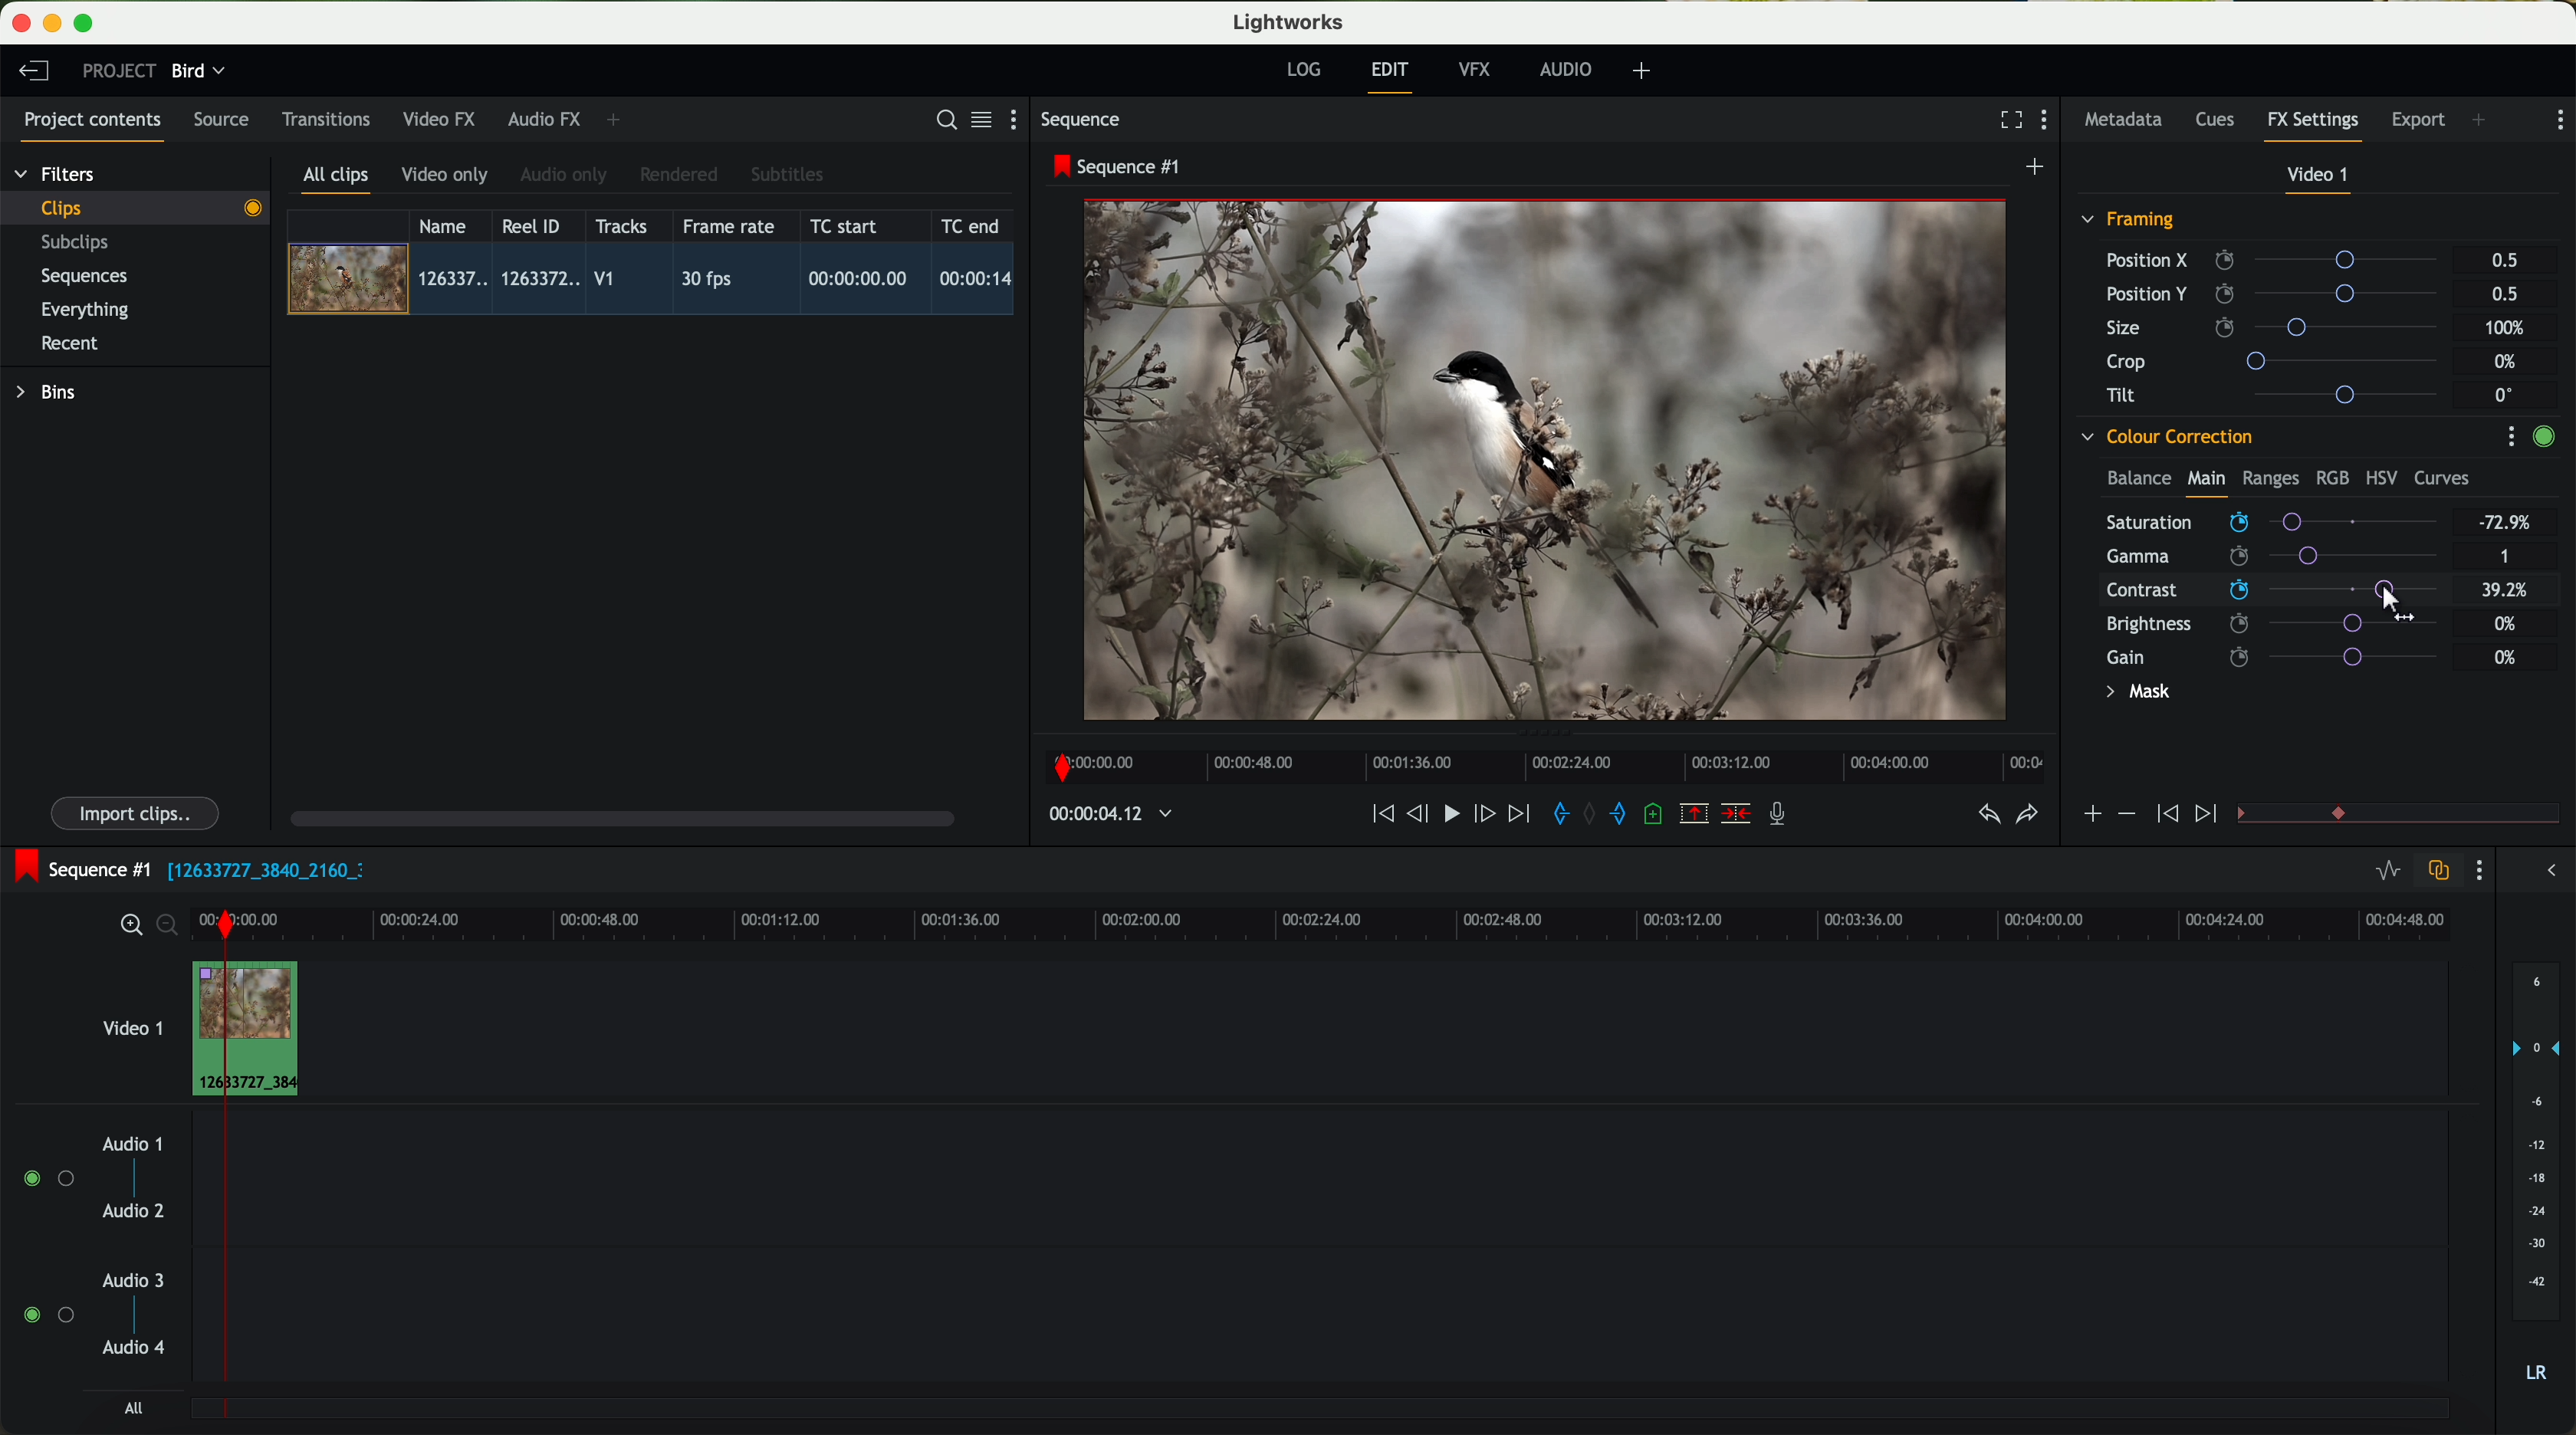  What do you see at coordinates (70, 346) in the screenshot?
I see `recent` at bounding box center [70, 346].